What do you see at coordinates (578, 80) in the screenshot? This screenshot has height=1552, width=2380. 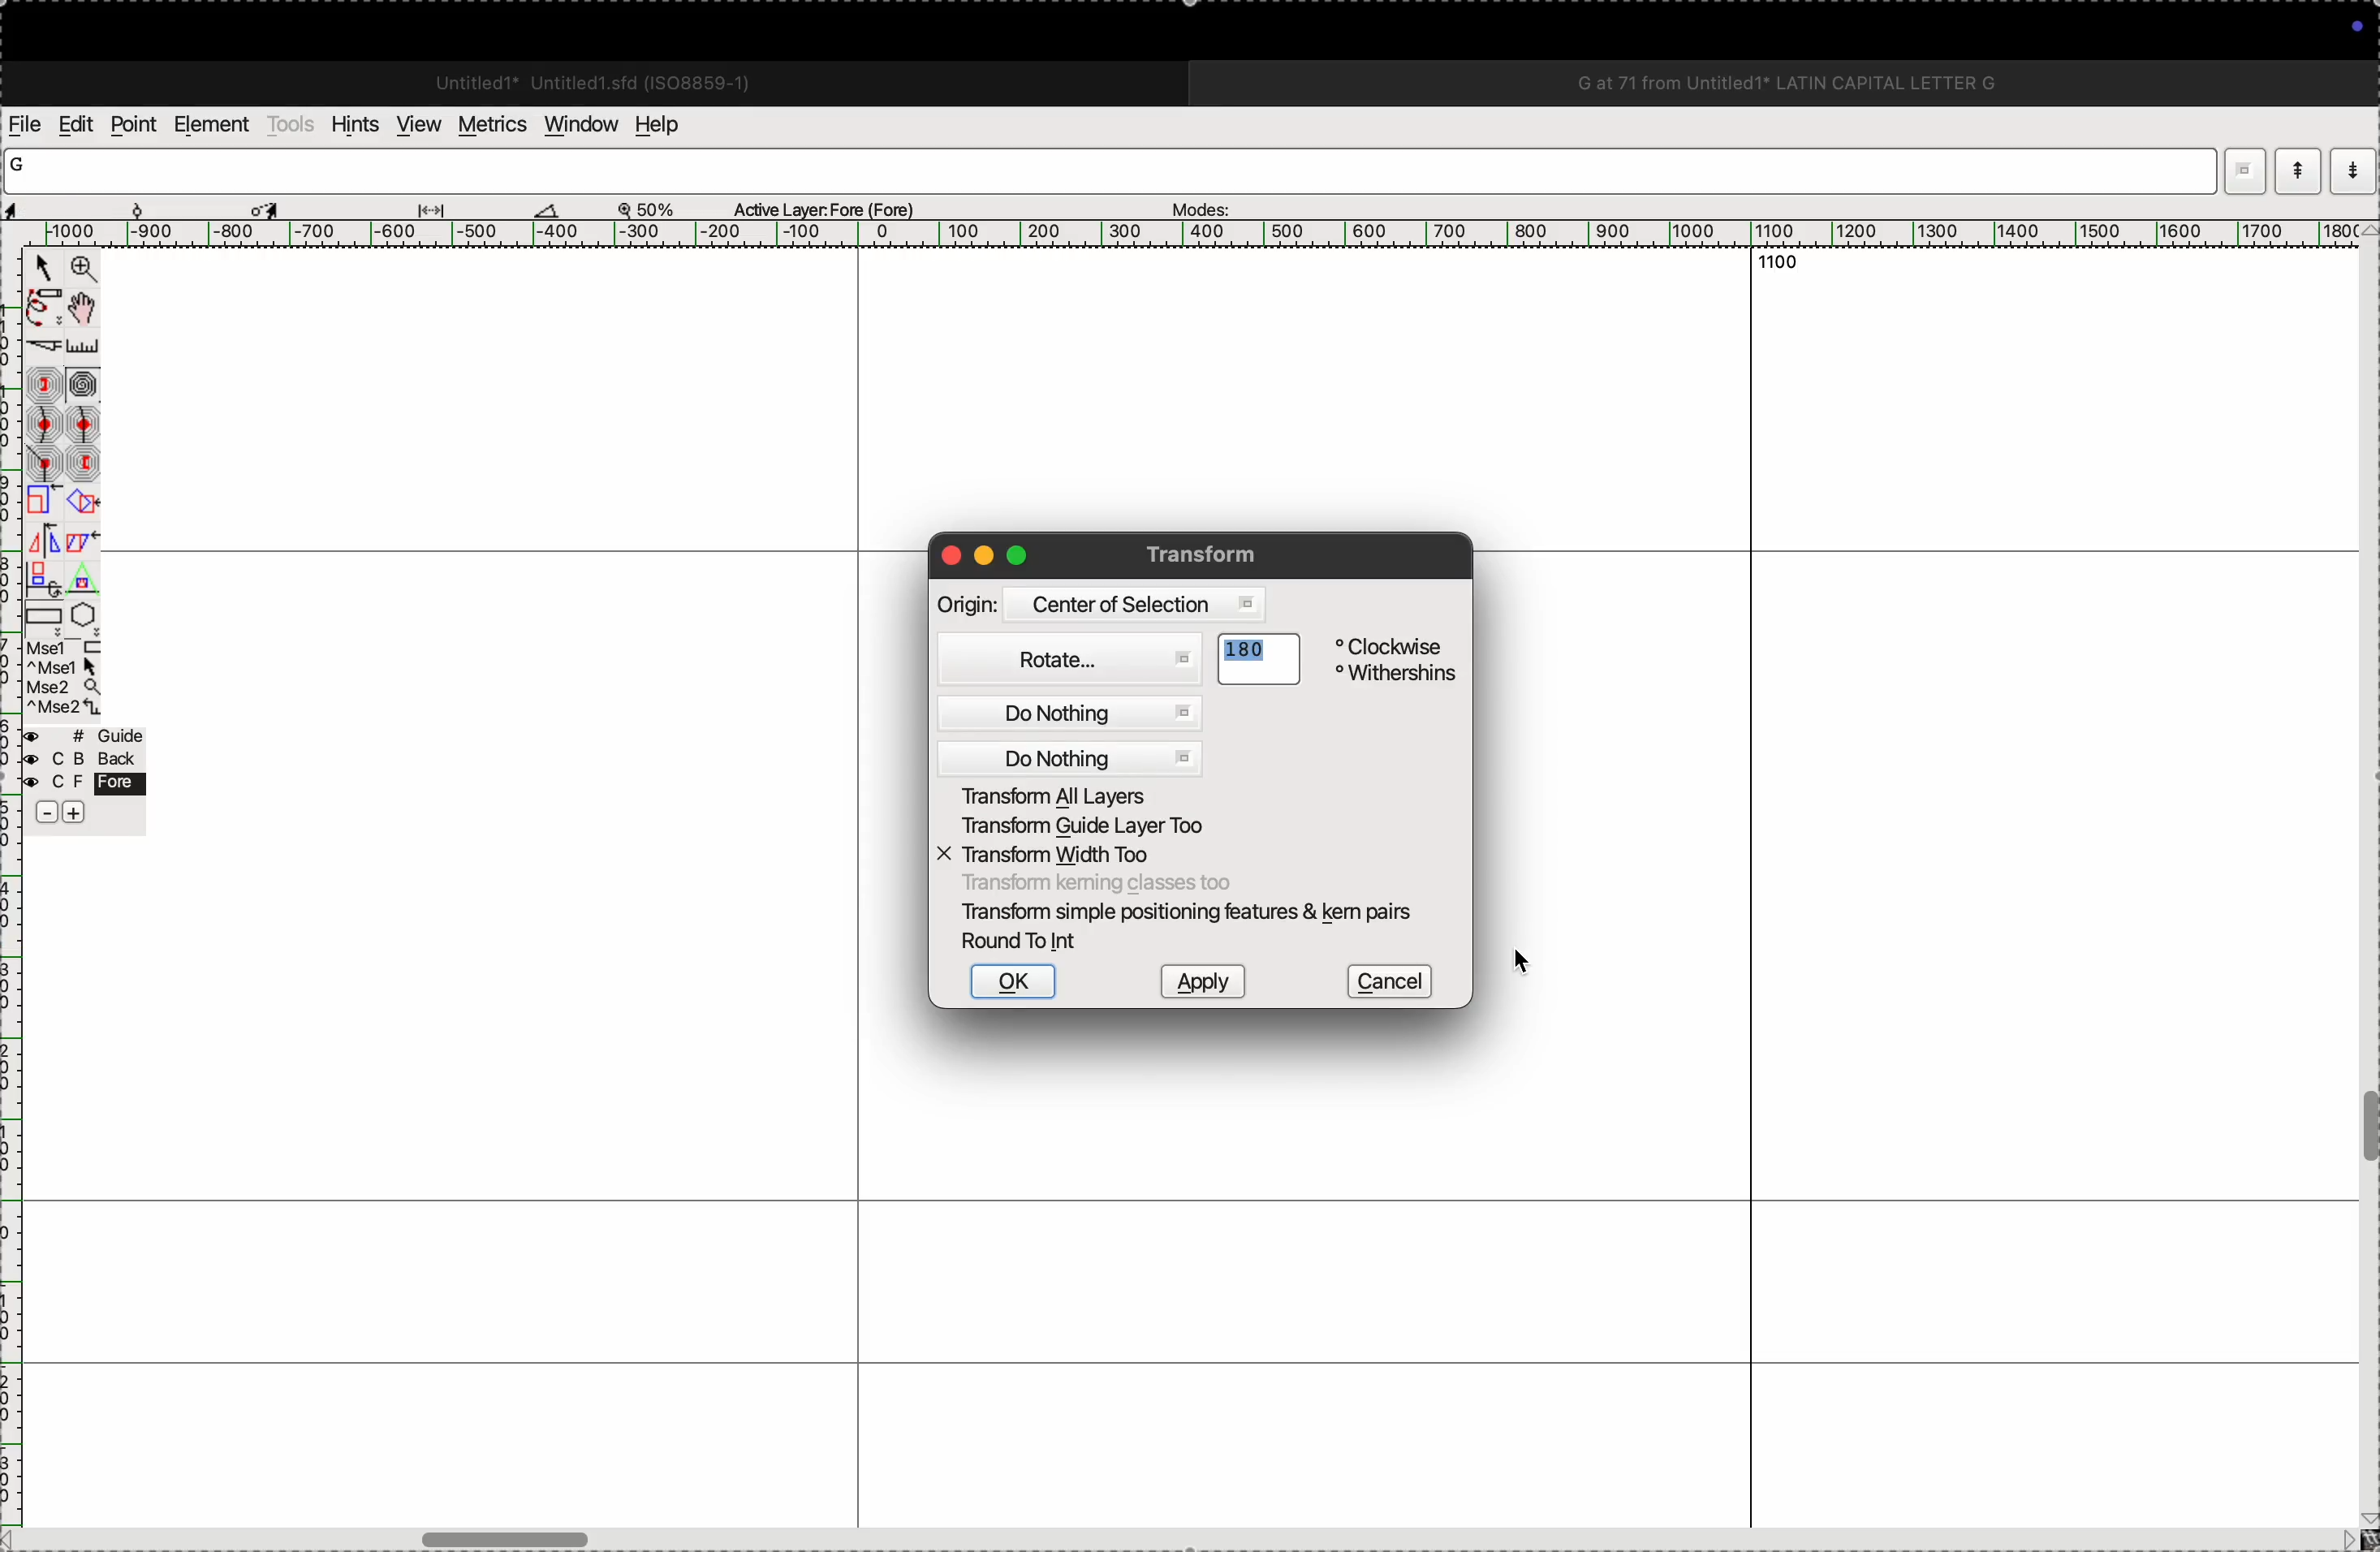 I see `Untitled1 Untitled 1.sfd (IS08859-1)` at bounding box center [578, 80].